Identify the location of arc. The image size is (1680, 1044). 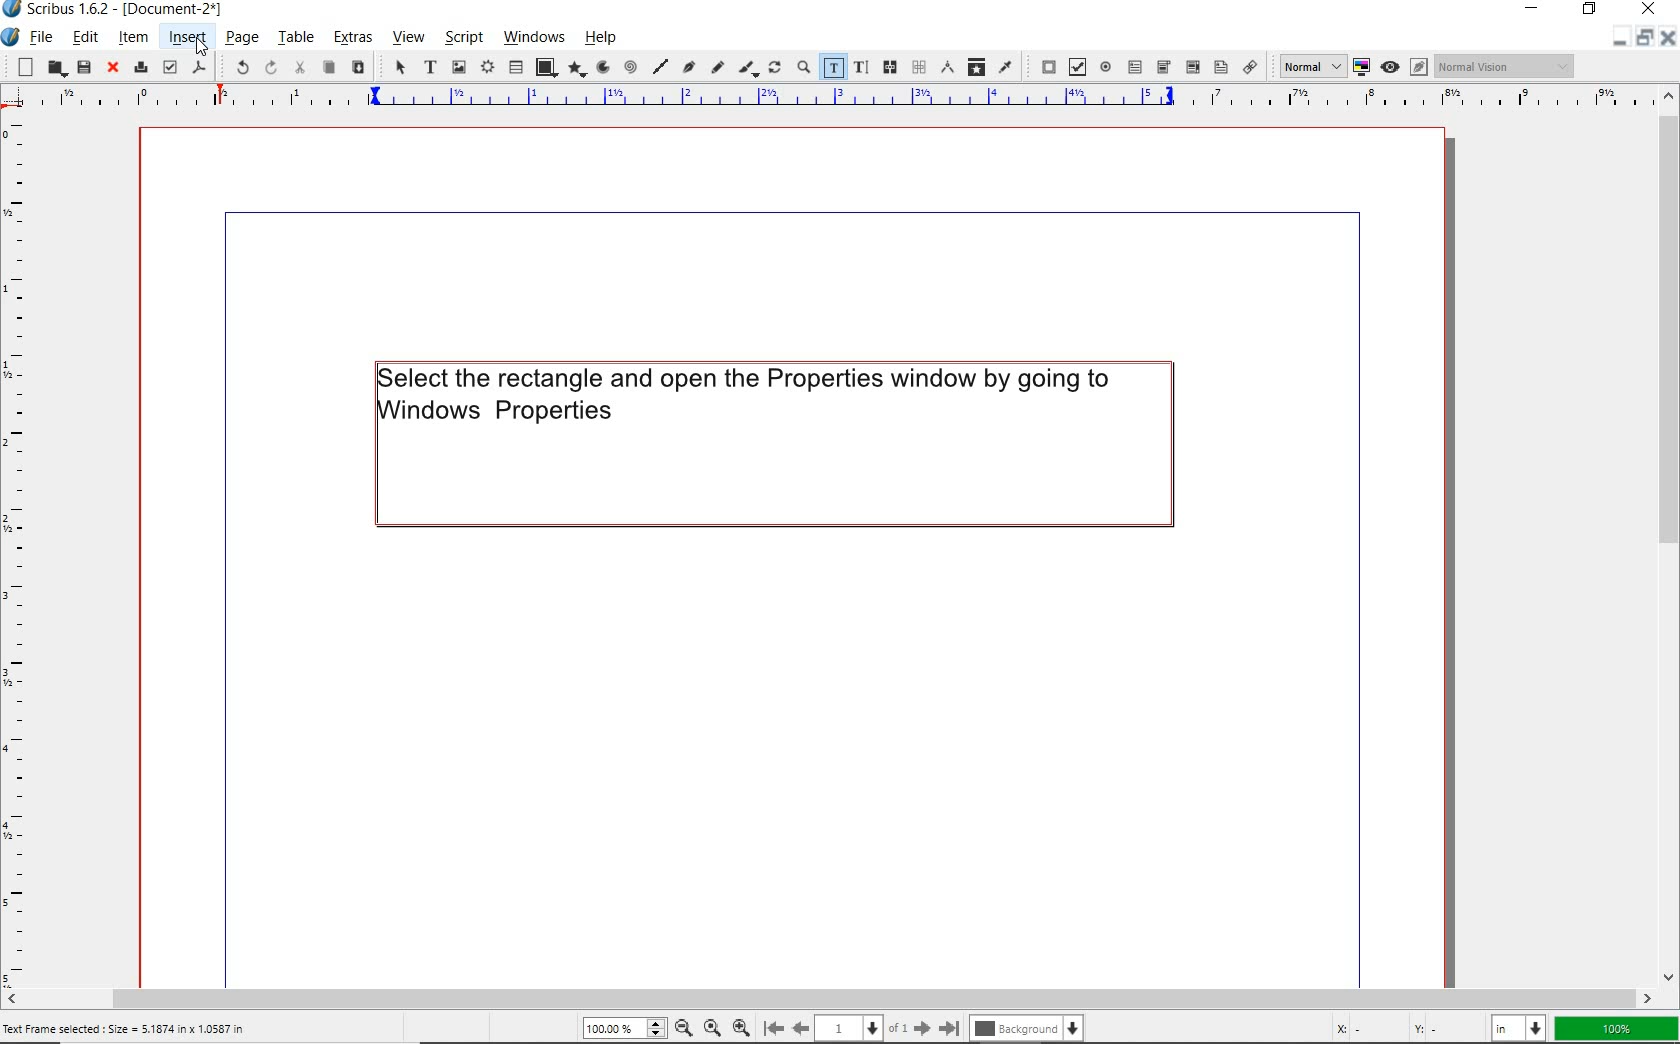
(602, 67).